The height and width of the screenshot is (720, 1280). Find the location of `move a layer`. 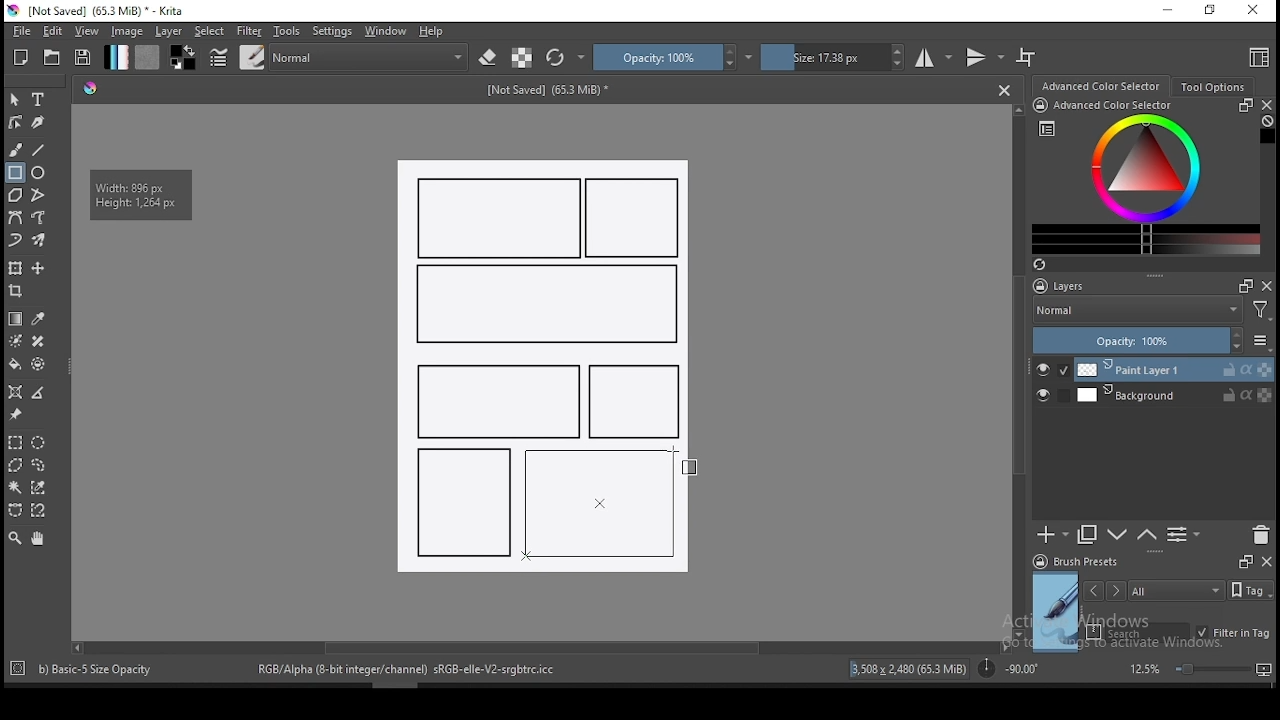

move a layer is located at coordinates (38, 269).